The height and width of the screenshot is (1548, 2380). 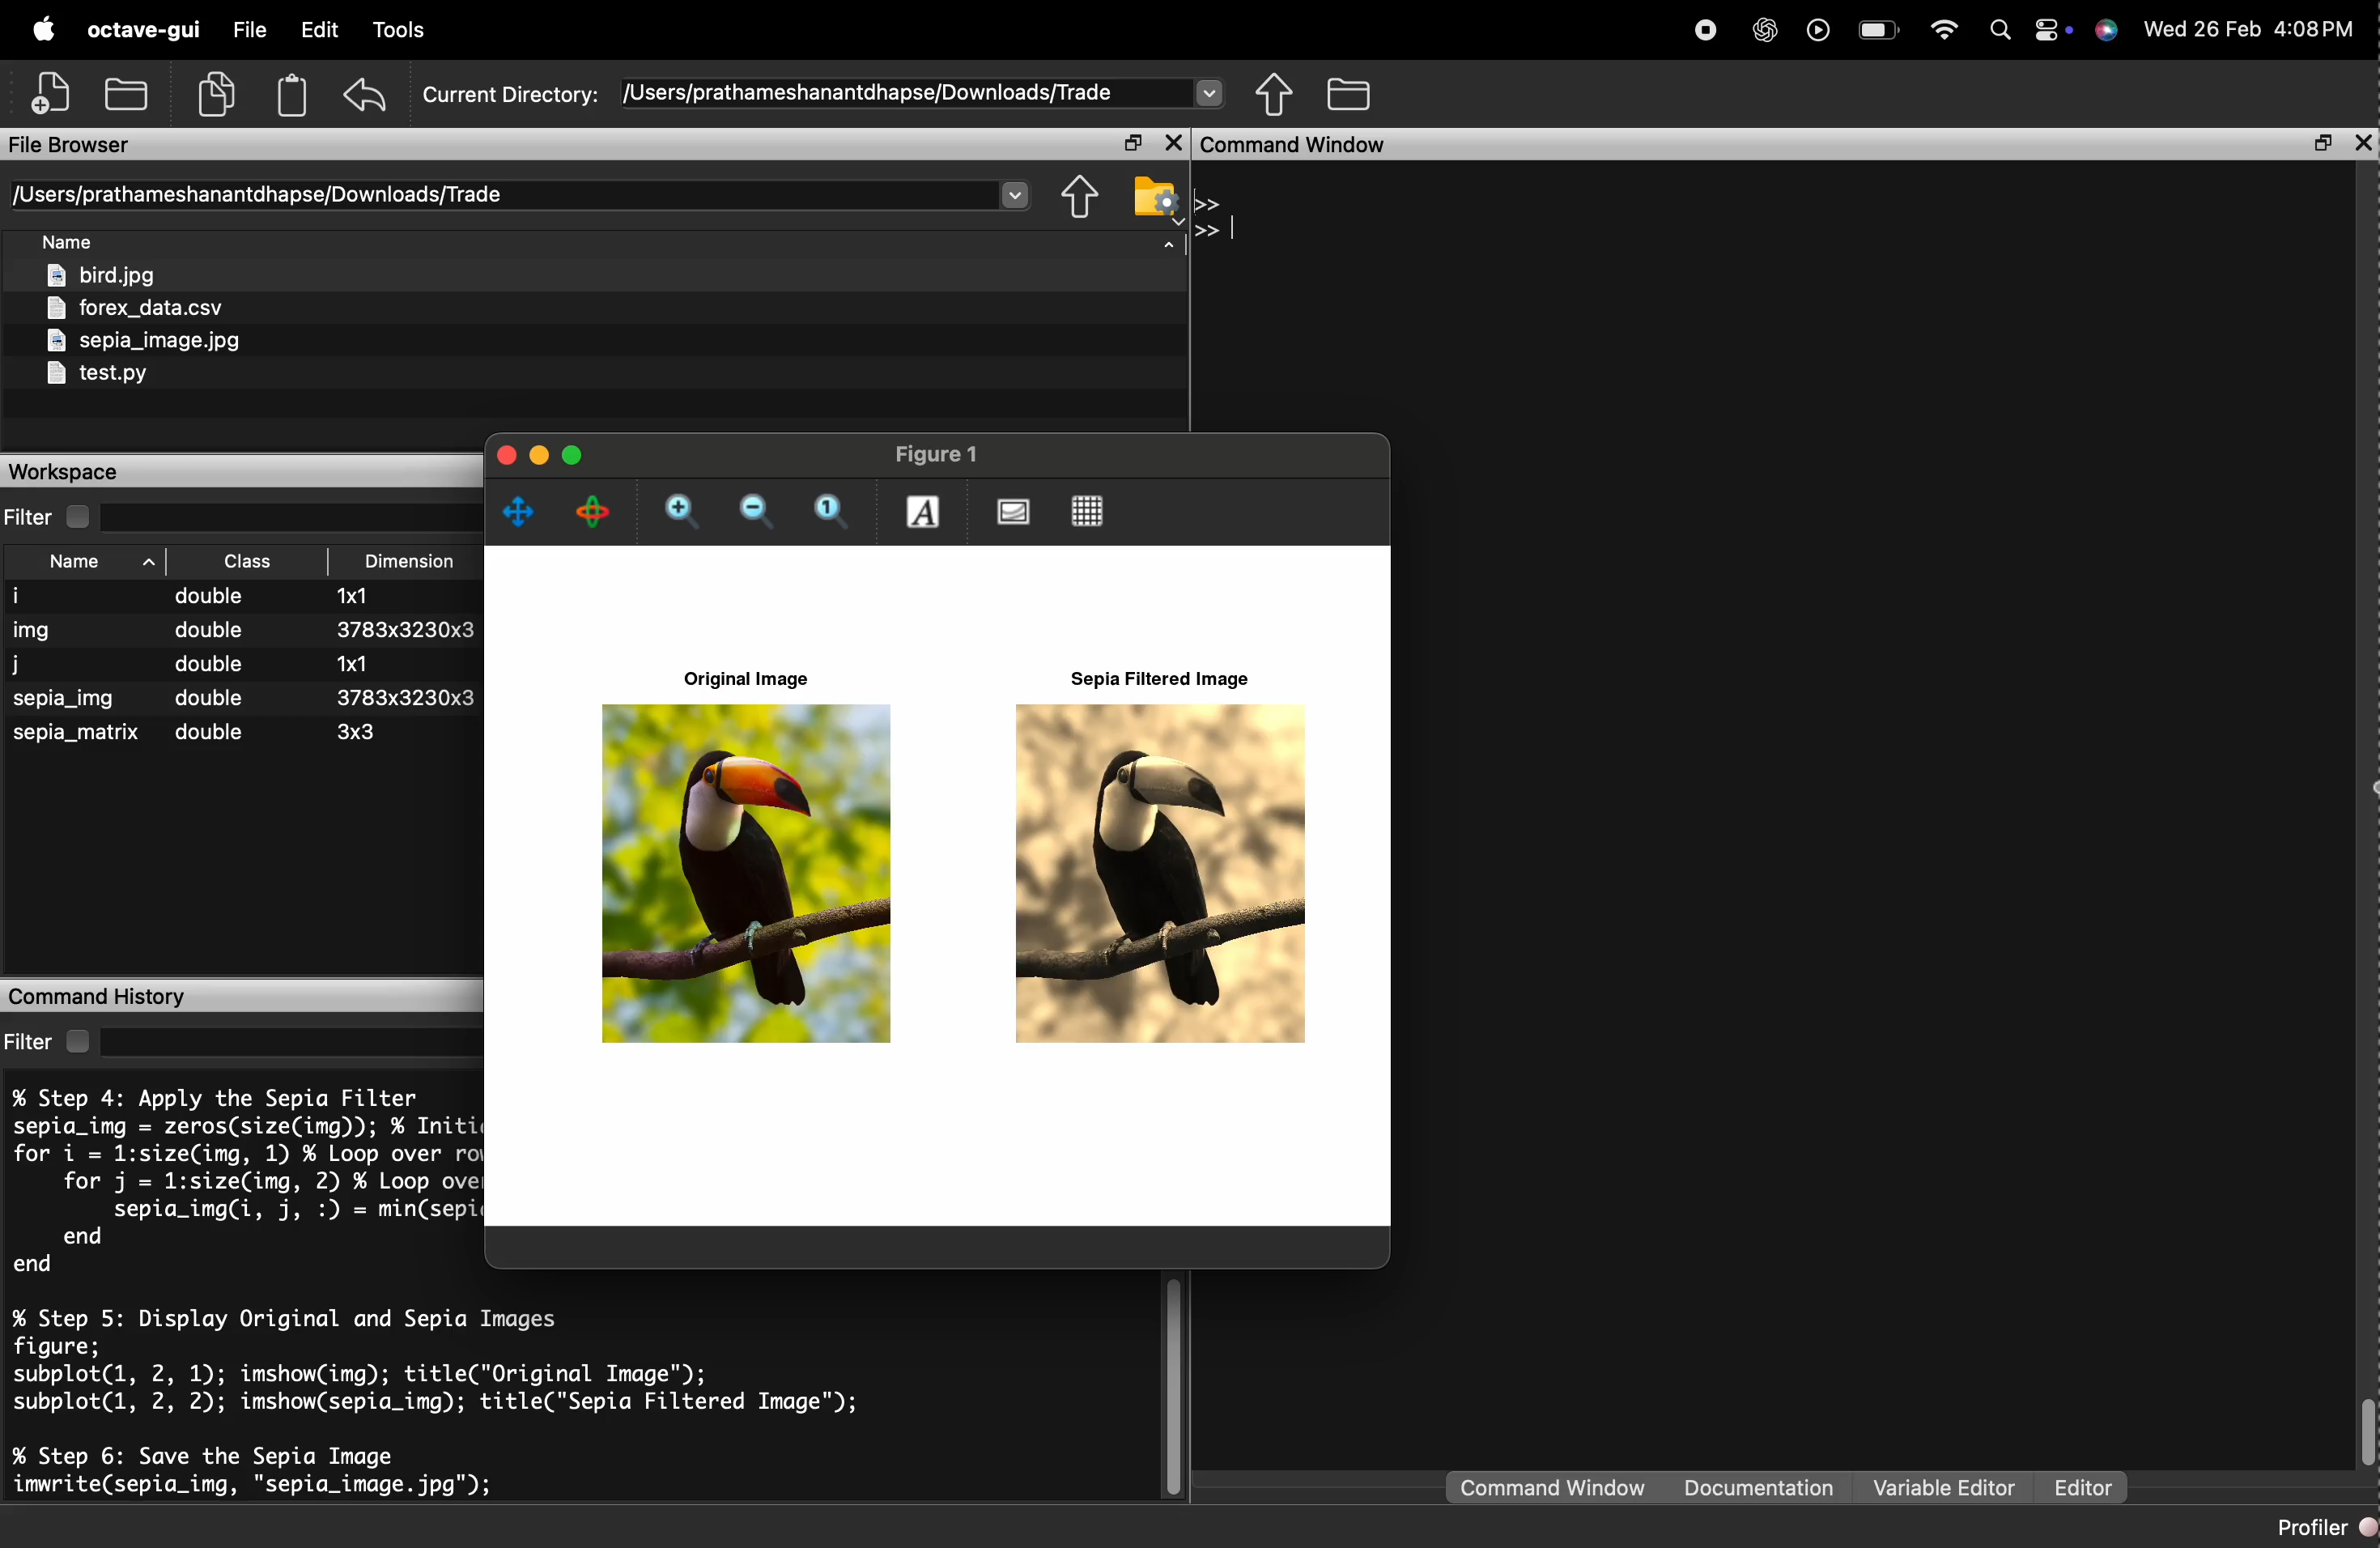 What do you see at coordinates (2363, 142) in the screenshot?
I see `close` at bounding box center [2363, 142].